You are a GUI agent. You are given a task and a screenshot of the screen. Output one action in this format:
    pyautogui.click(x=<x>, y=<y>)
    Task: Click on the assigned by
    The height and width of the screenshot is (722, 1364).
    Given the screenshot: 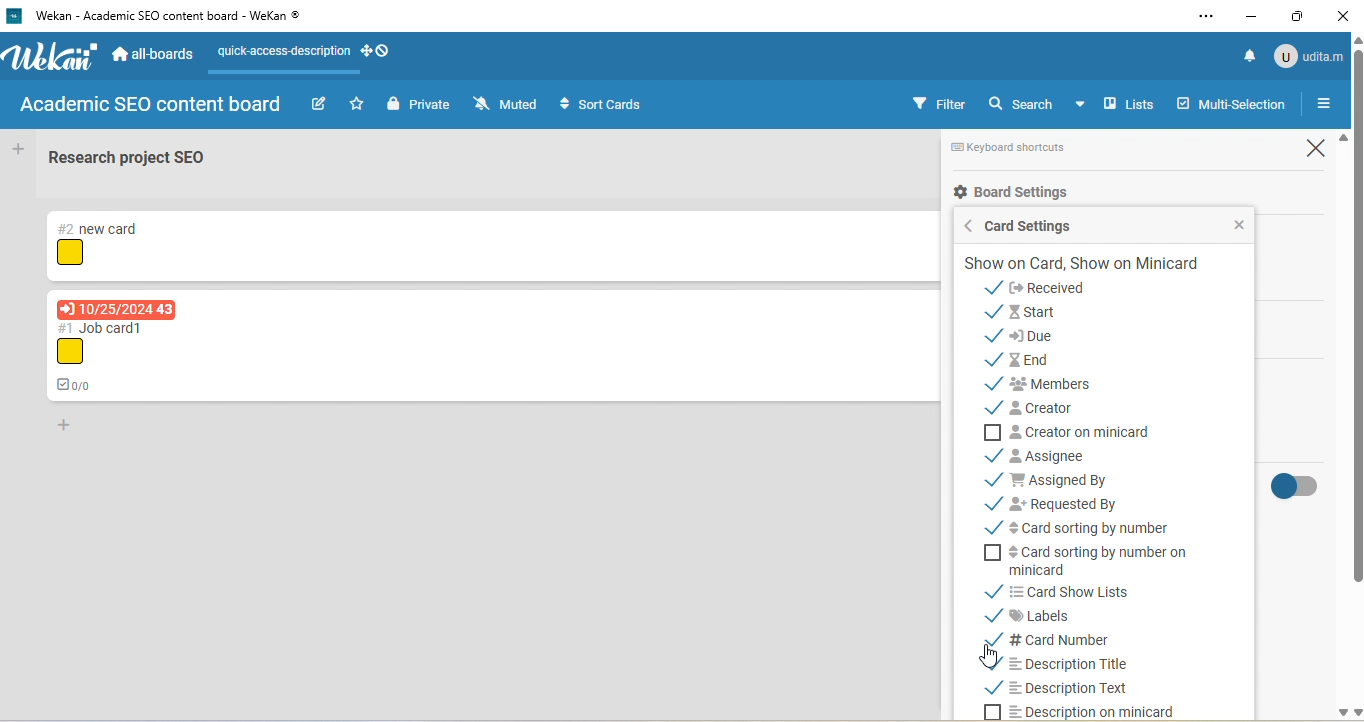 What is the action you would take?
    pyautogui.click(x=1075, y=478)
    